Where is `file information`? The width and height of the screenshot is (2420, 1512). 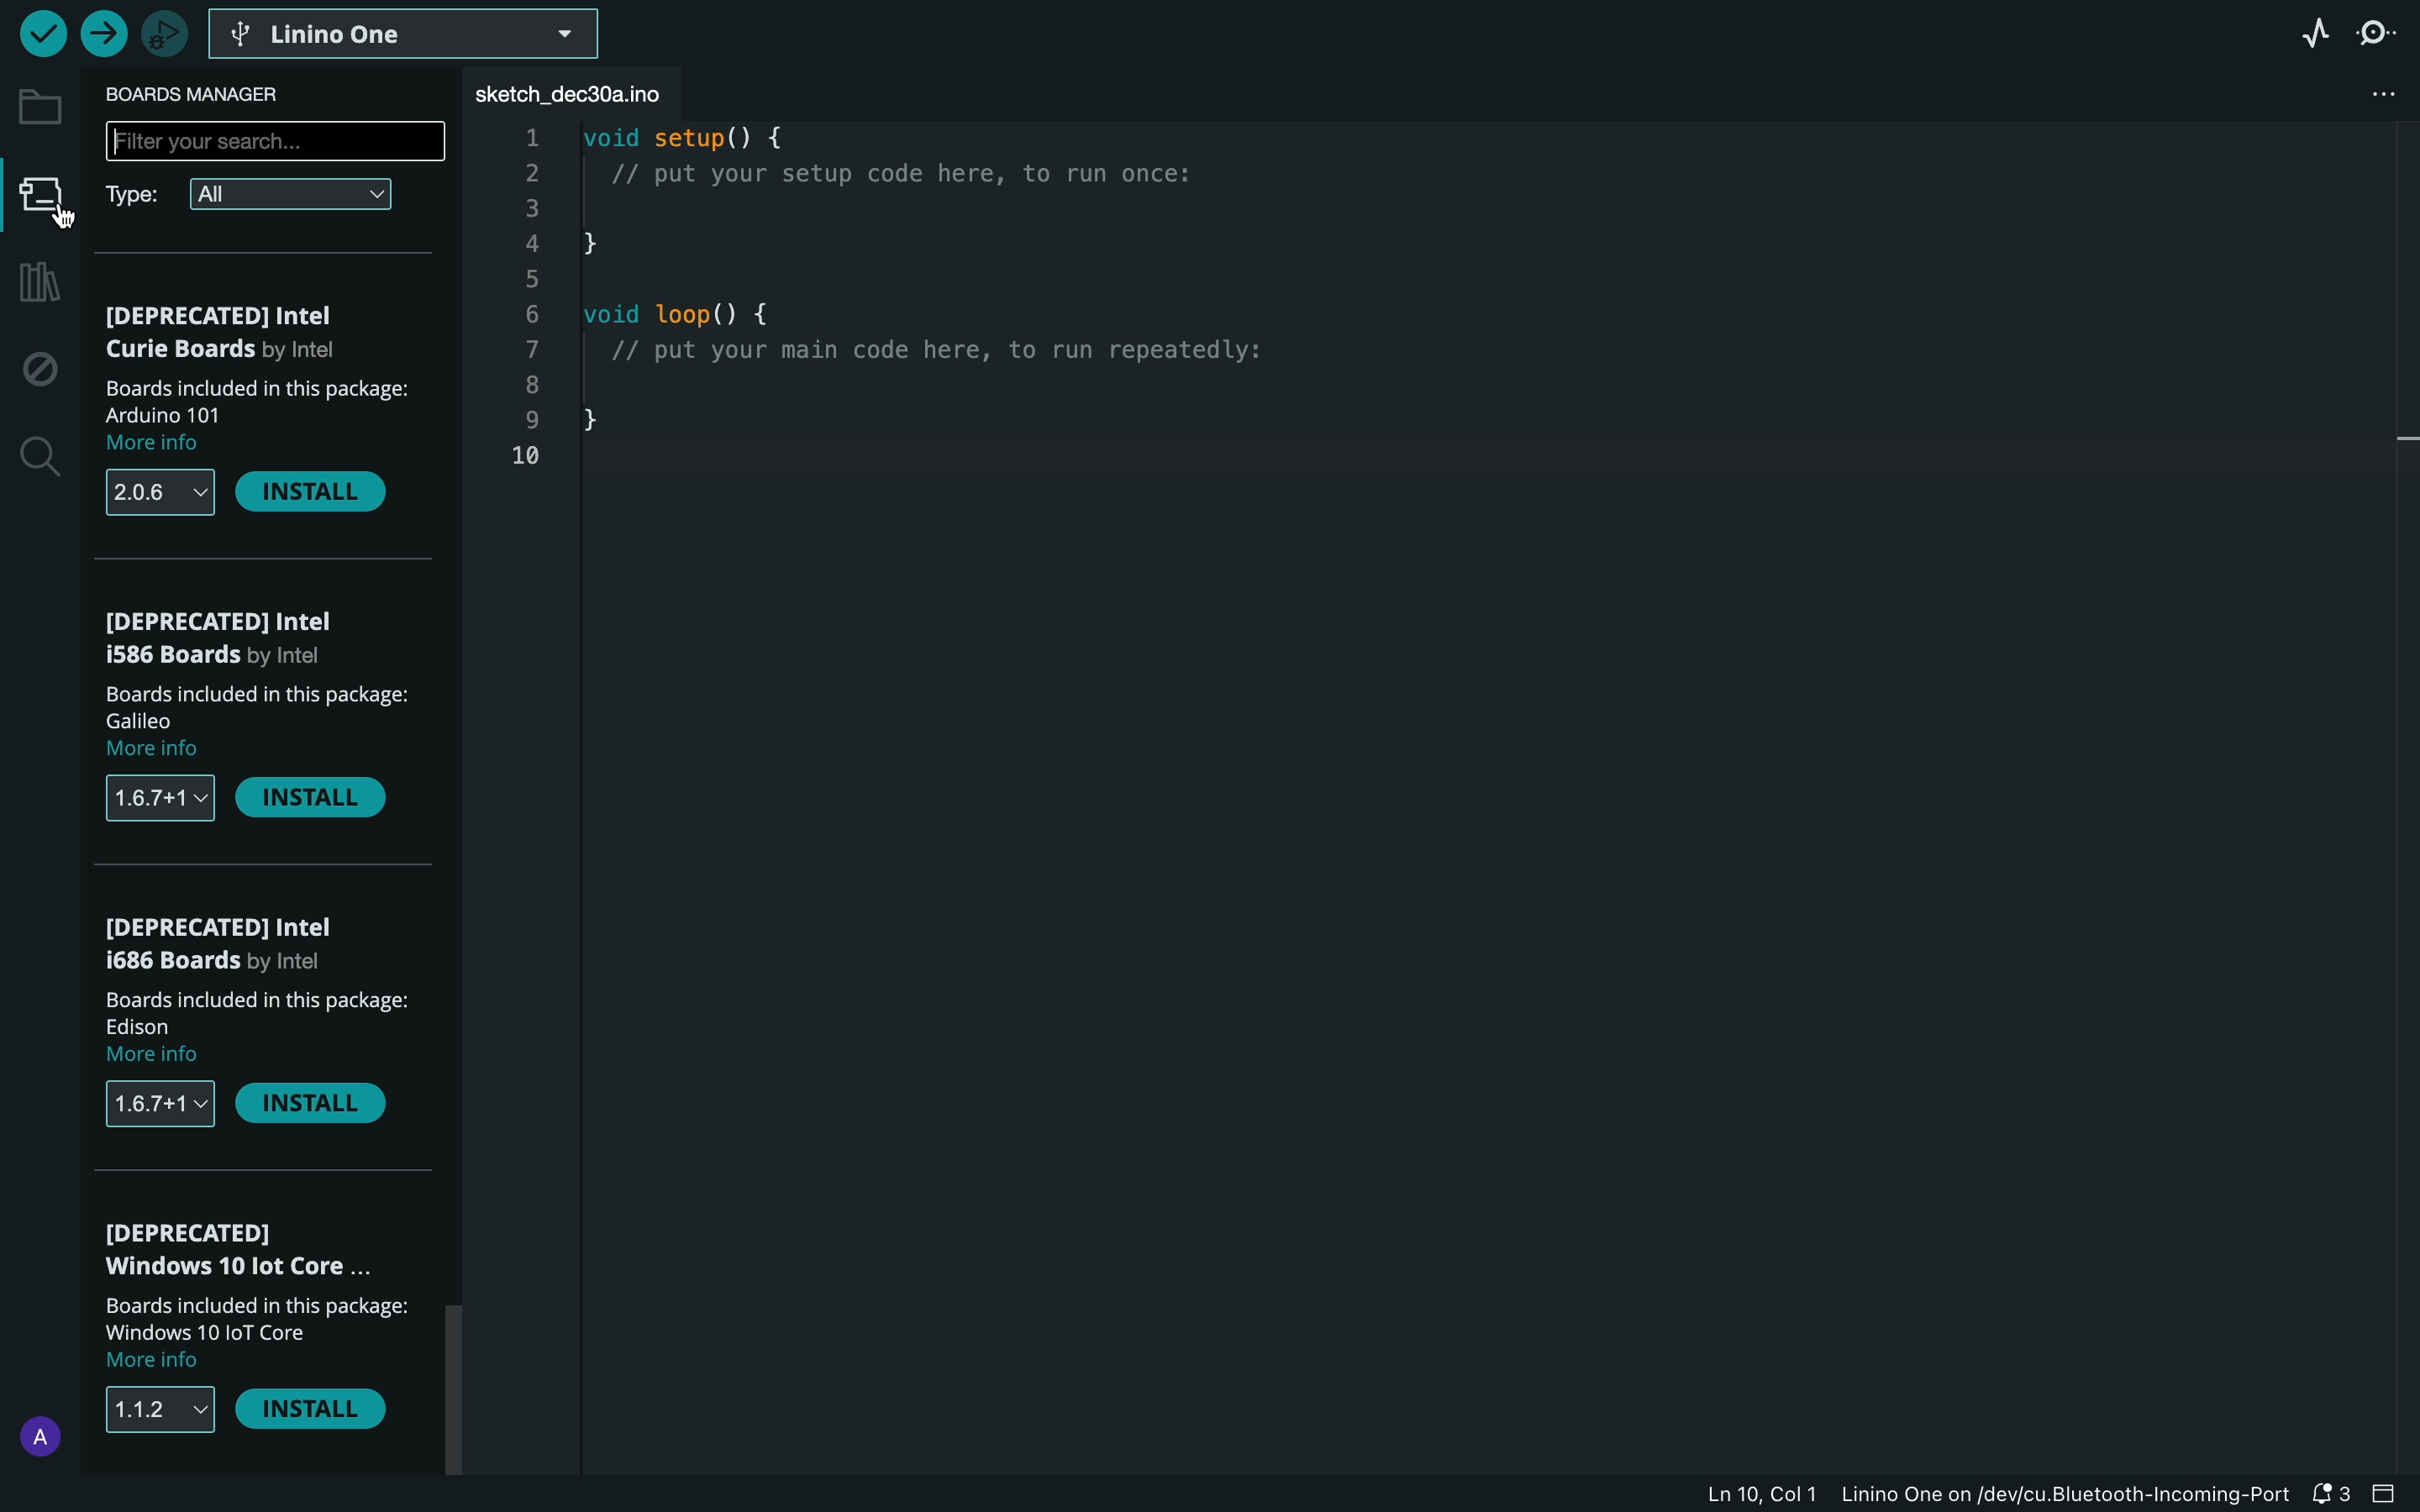 file information is located at coordinates (1953, 1496).